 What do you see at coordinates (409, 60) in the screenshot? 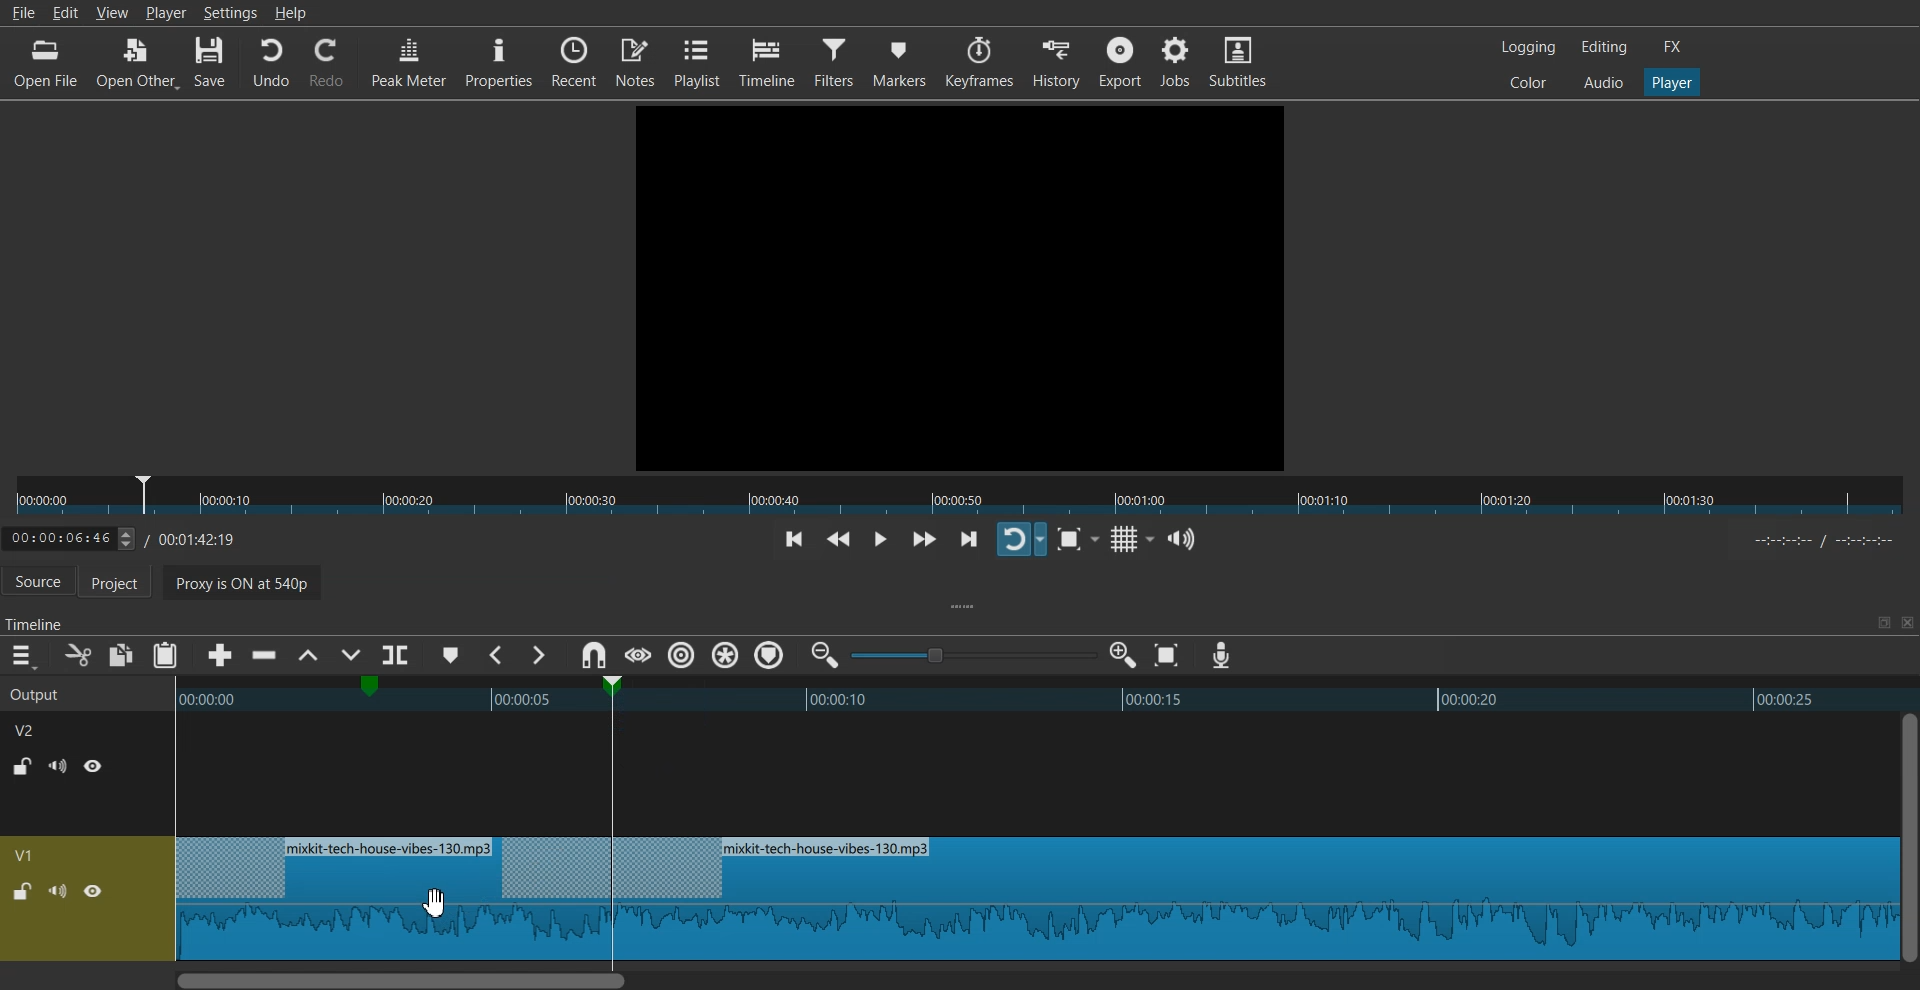
I see `Peak Meter` at bounding box center [409, 60].